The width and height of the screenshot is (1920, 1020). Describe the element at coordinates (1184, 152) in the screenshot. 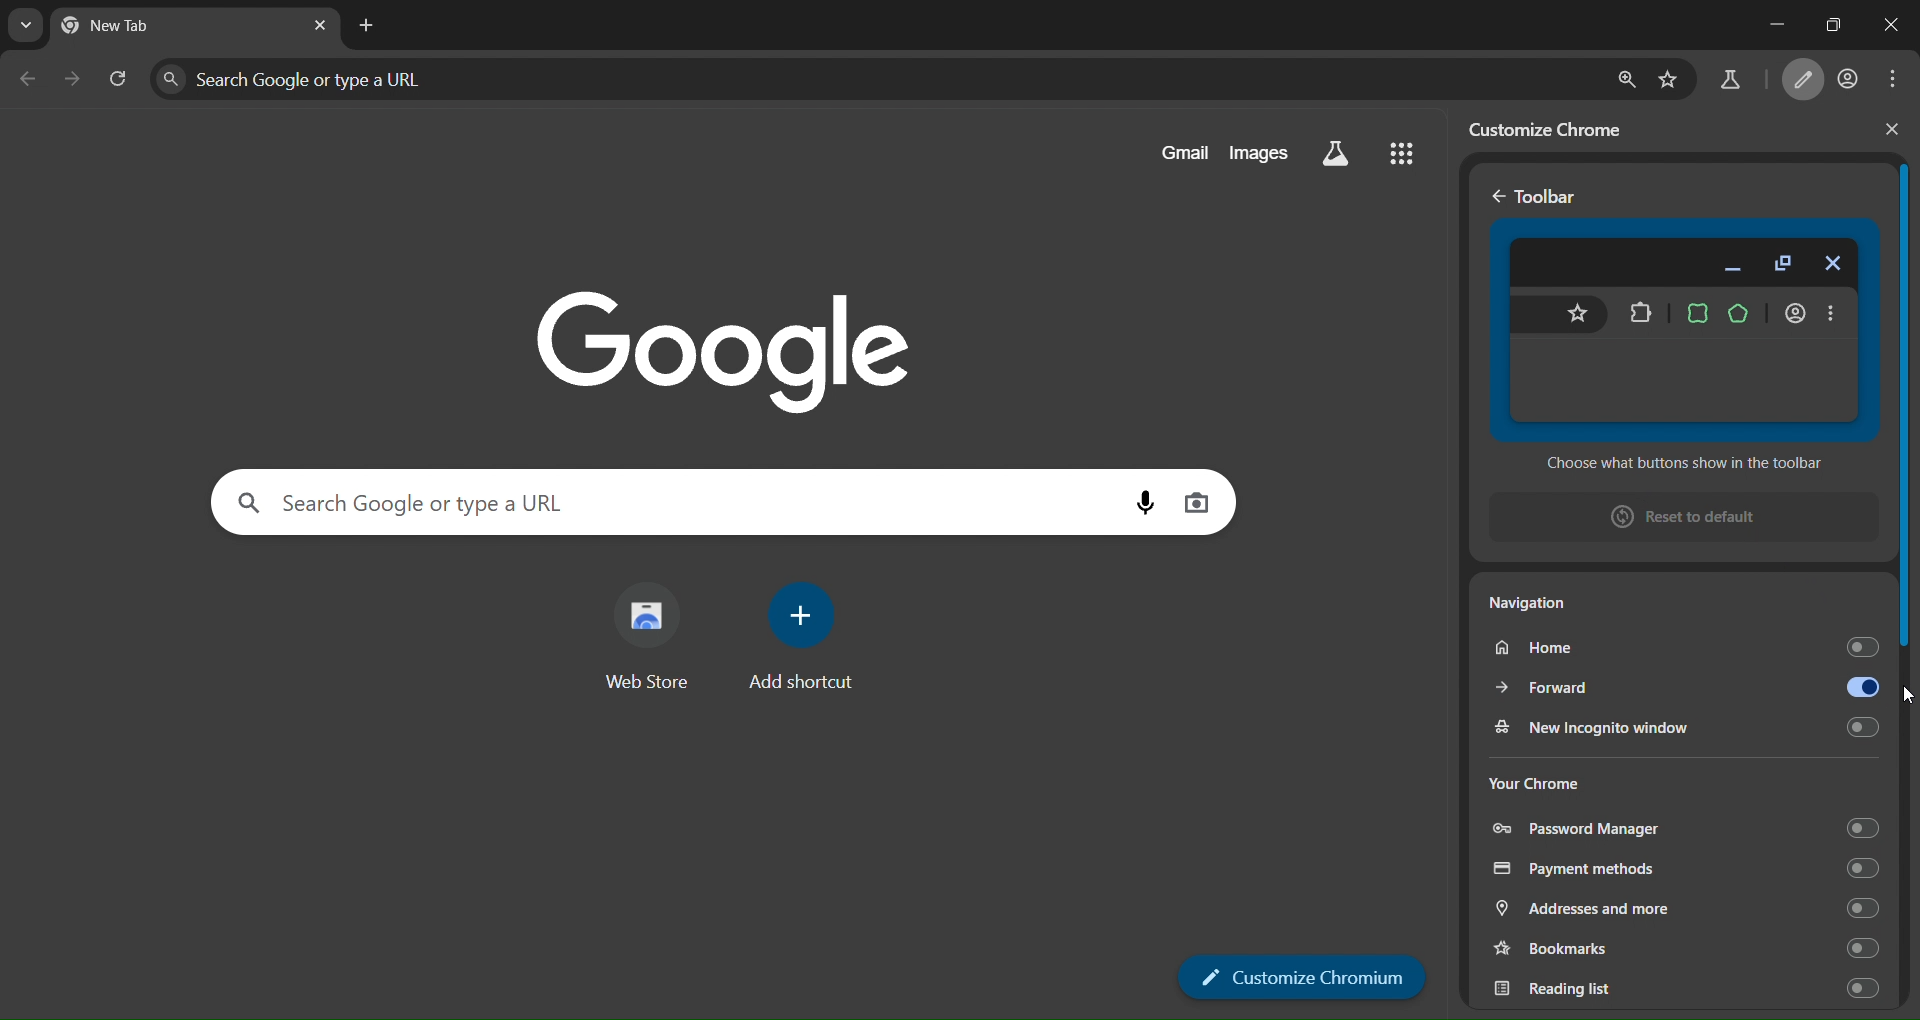

I see `gmail` at that location.